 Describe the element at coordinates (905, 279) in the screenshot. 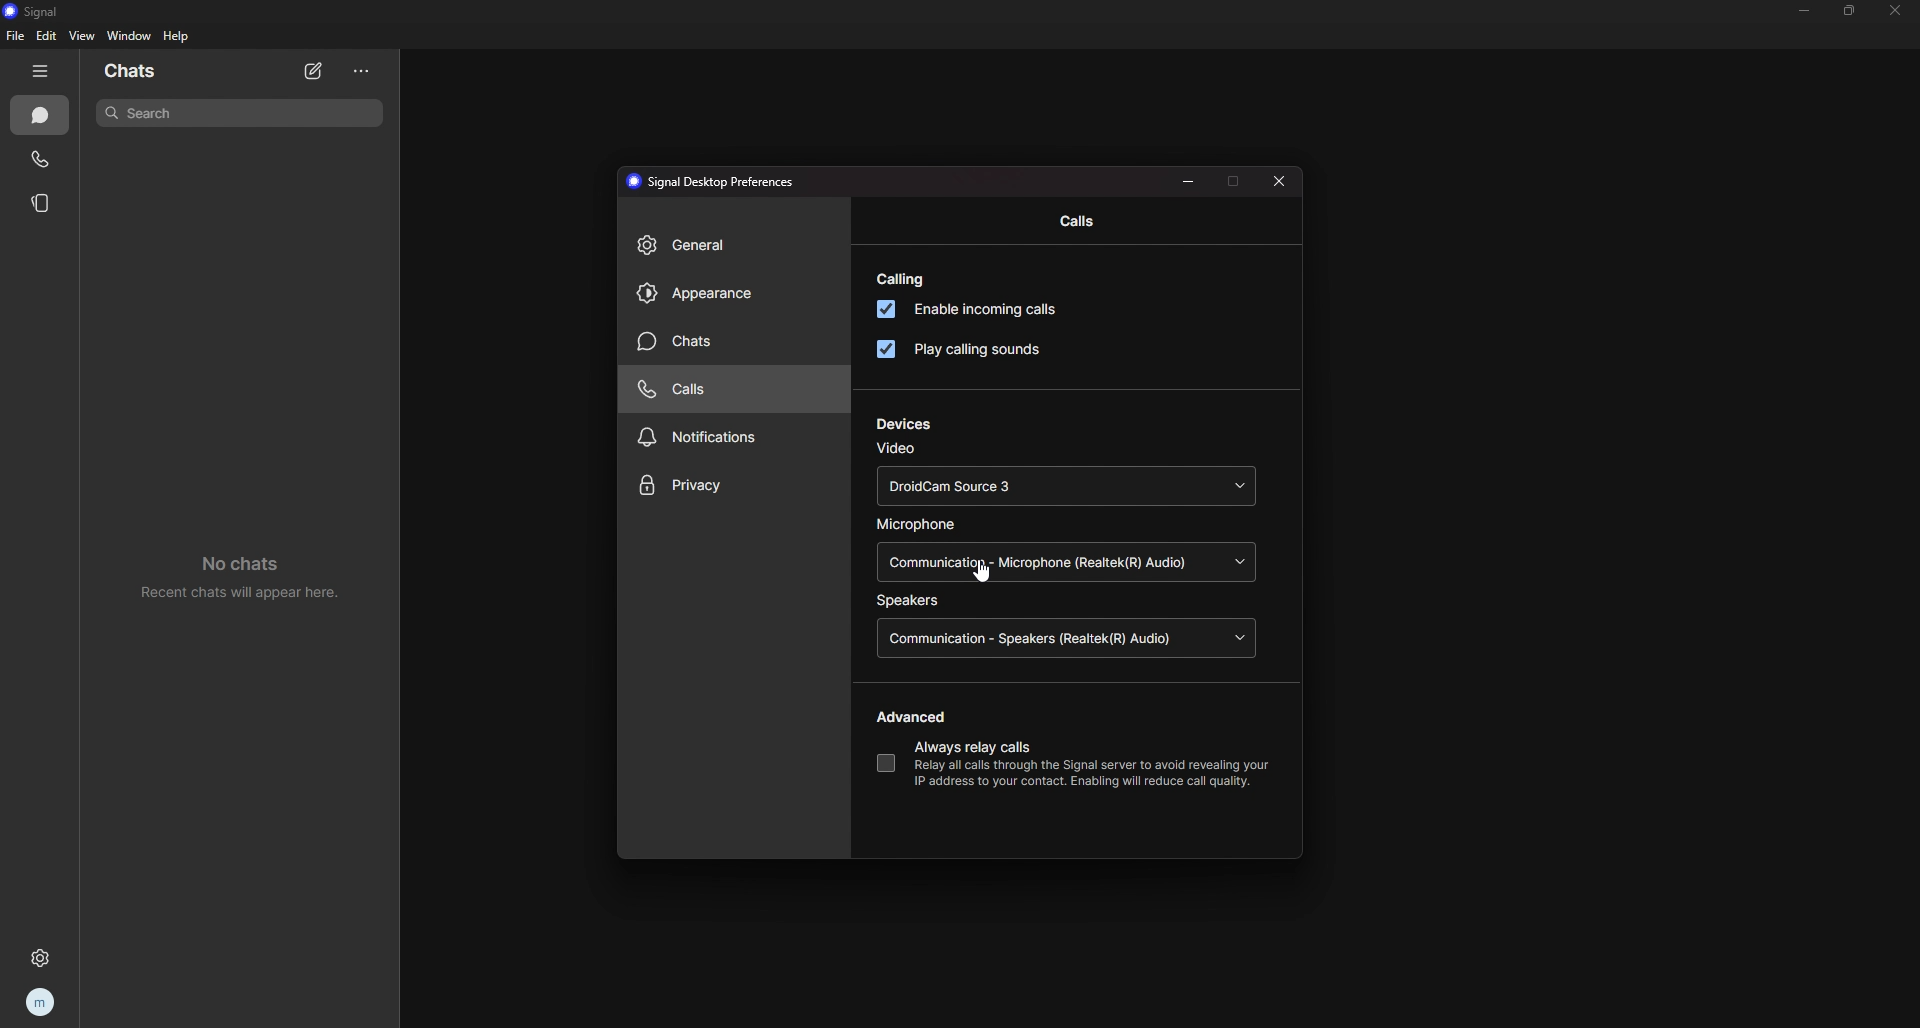

I see `calling` at that location.